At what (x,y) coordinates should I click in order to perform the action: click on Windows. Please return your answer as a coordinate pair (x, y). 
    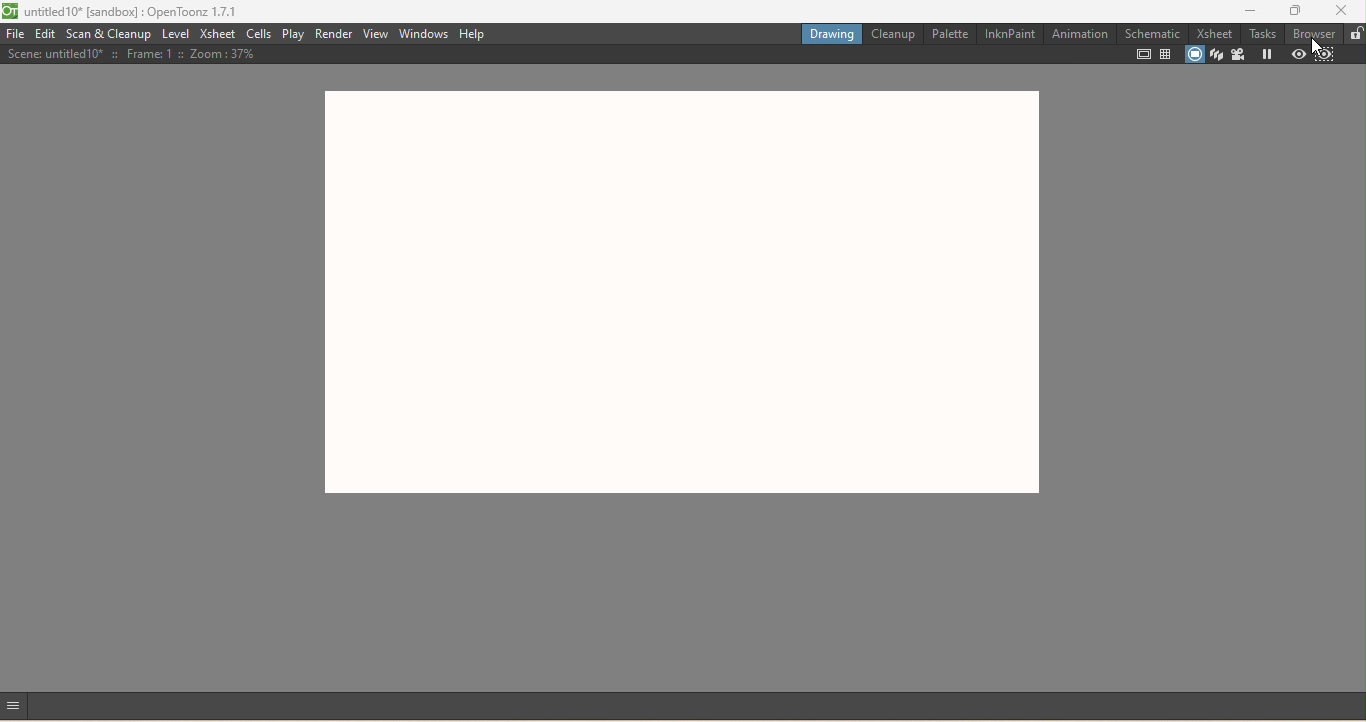
    Looking at the image, I should click on (425, 34).